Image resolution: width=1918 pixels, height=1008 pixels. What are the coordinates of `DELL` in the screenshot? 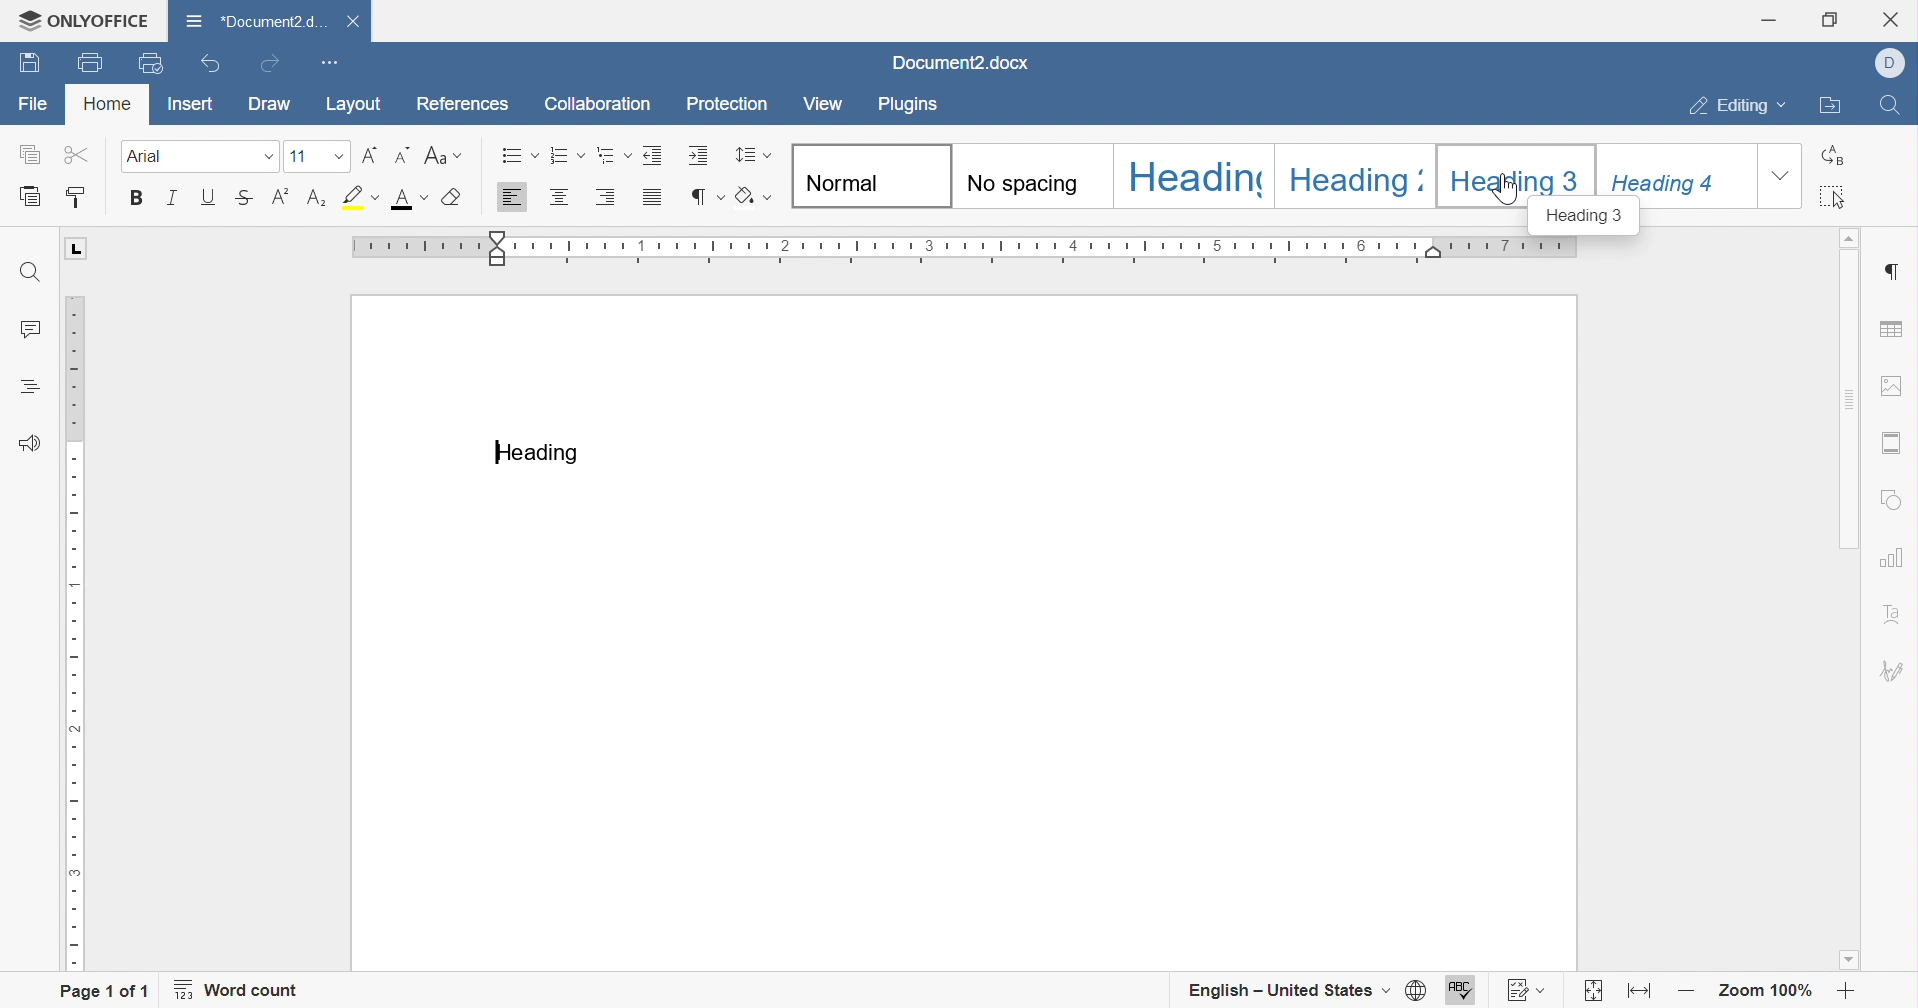 It's located at (1892, 66).